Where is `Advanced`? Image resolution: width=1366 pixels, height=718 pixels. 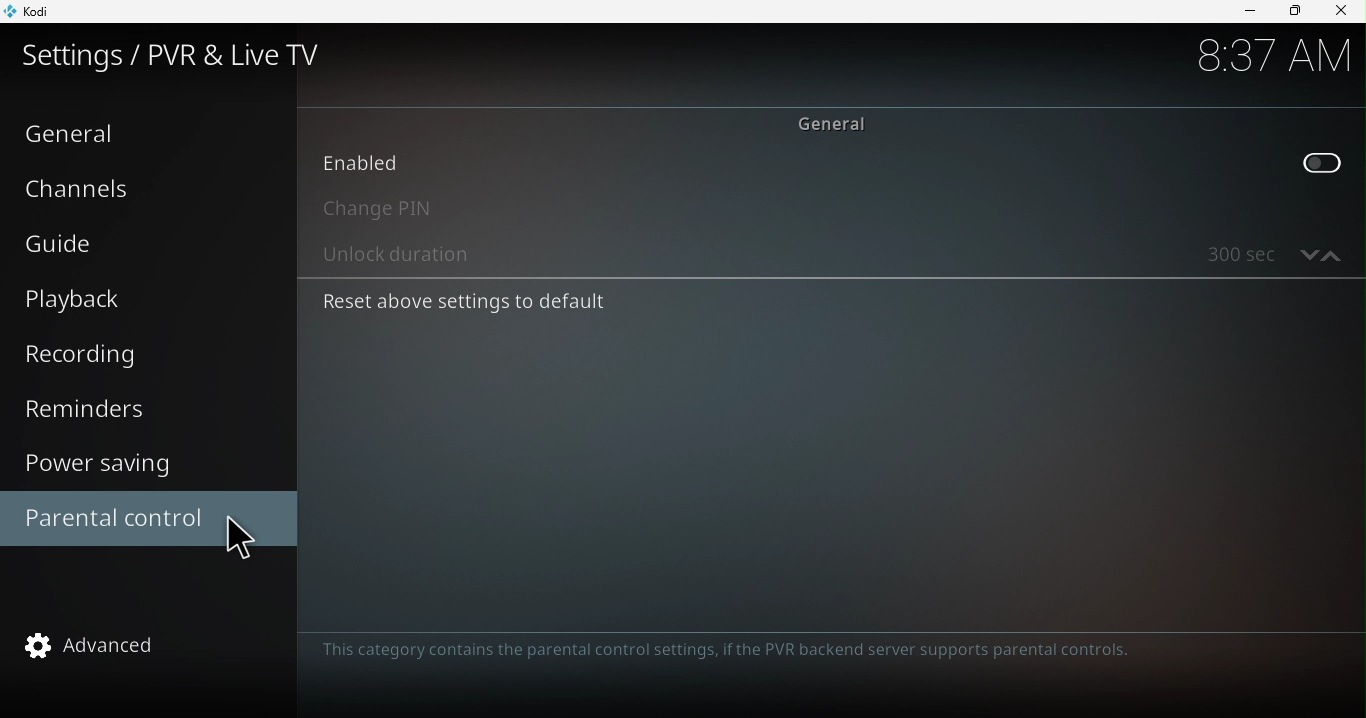
Advanced is located at coordinates (123, 650).